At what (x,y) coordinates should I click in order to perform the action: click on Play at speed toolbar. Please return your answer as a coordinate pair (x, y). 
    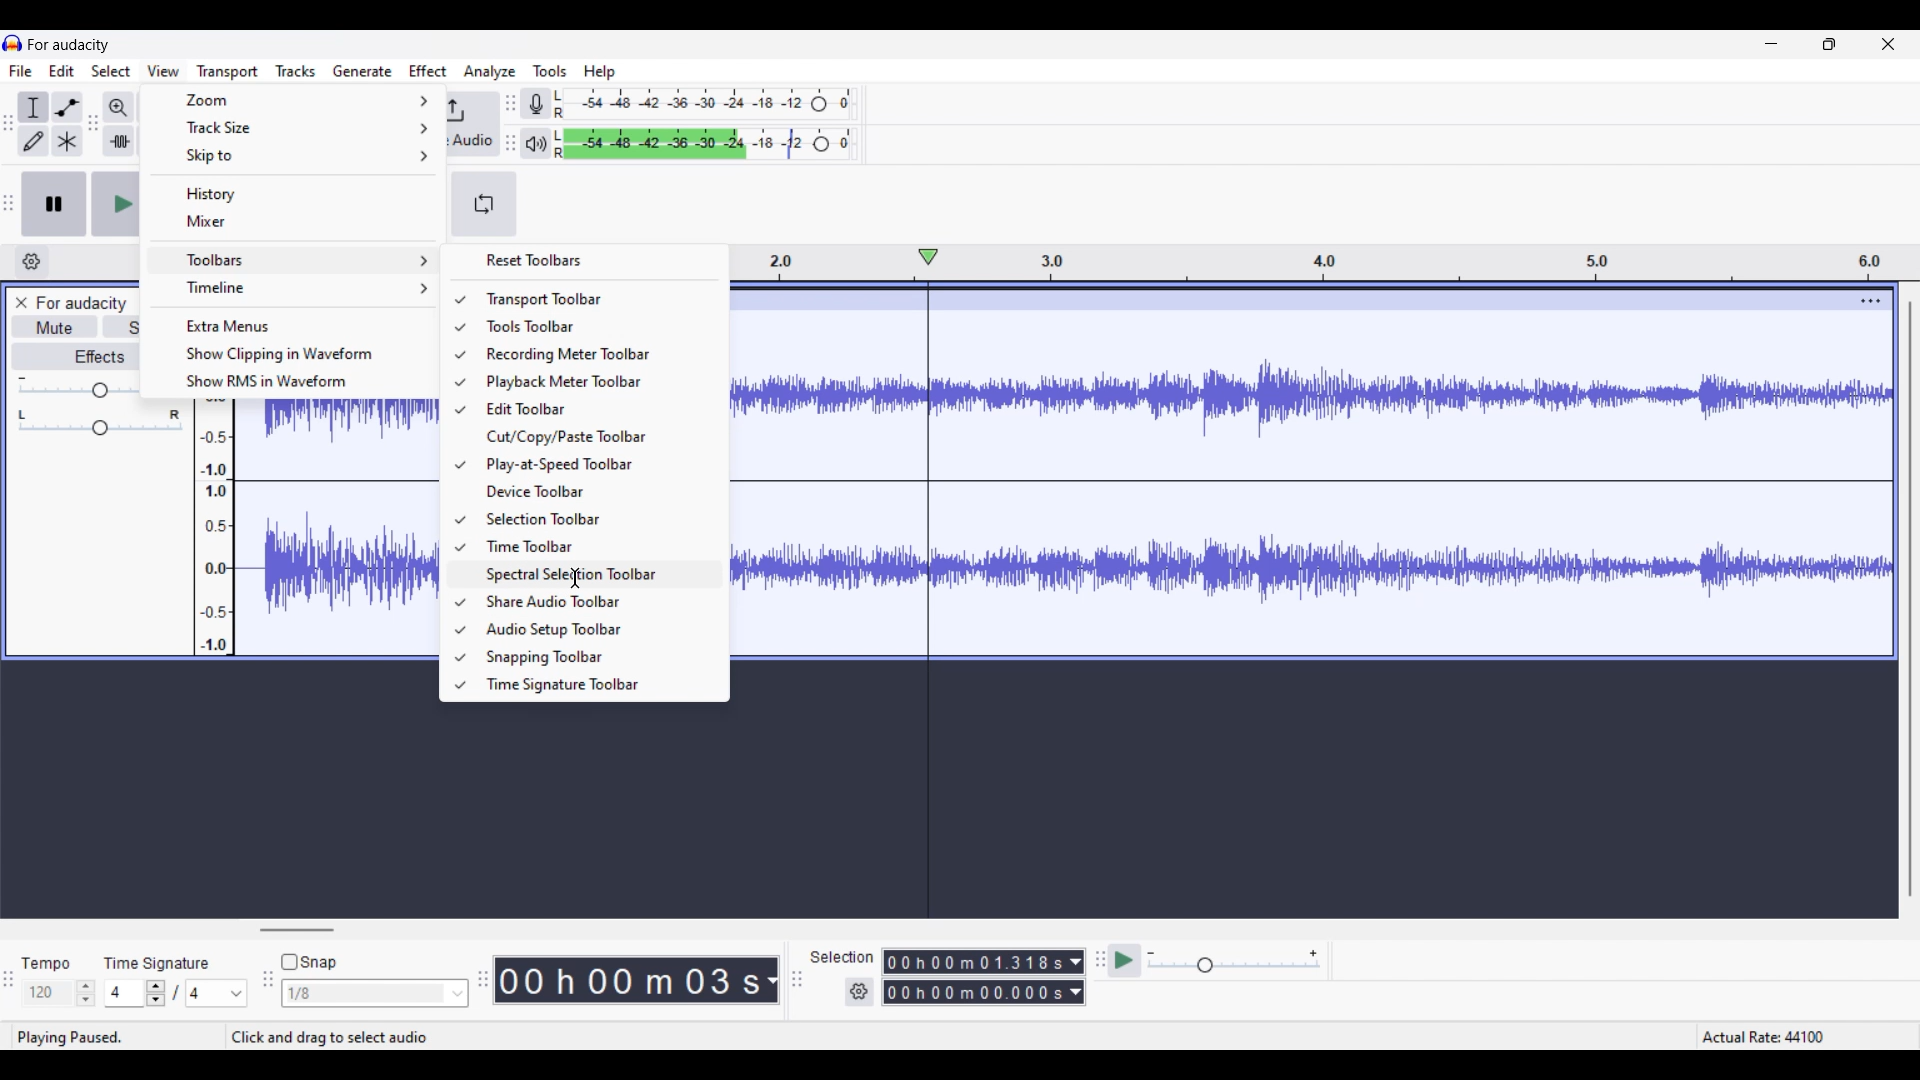
    Looking at the image, I should click on (595, 465).